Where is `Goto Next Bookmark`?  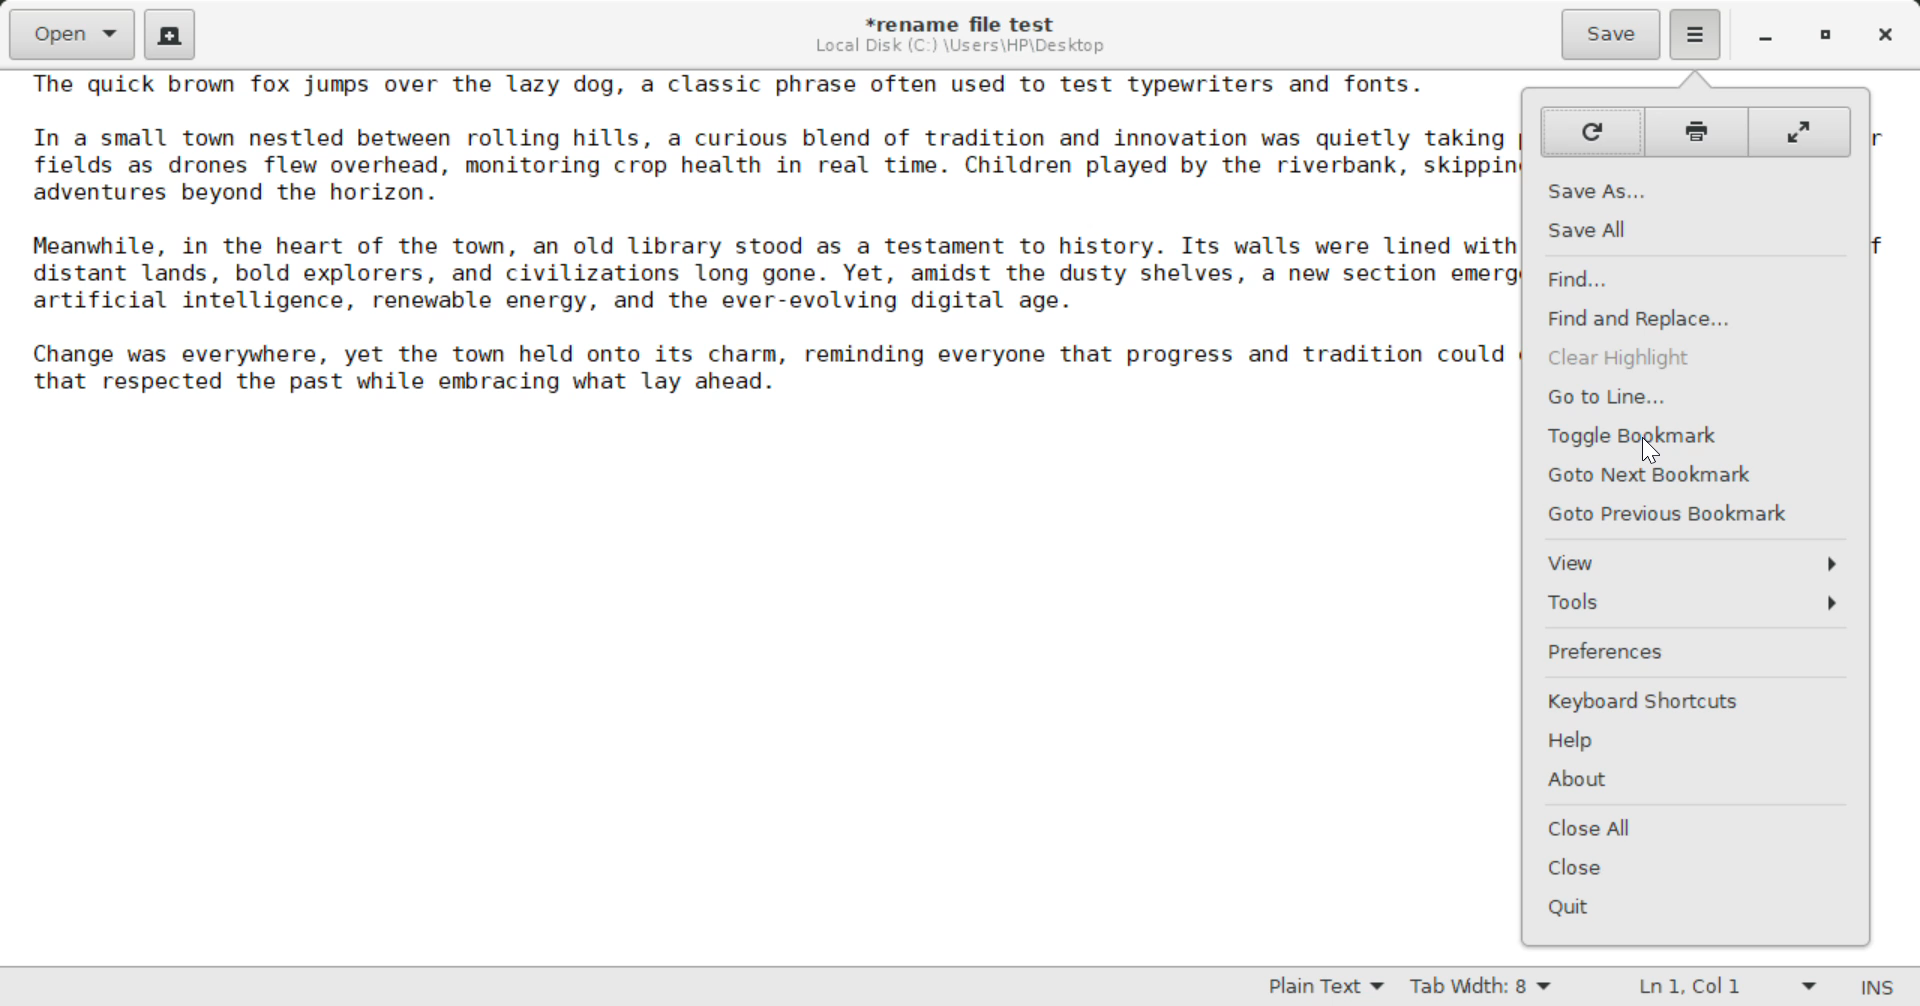
Goto Next Bookmark is located at coordinates (1698, 480).